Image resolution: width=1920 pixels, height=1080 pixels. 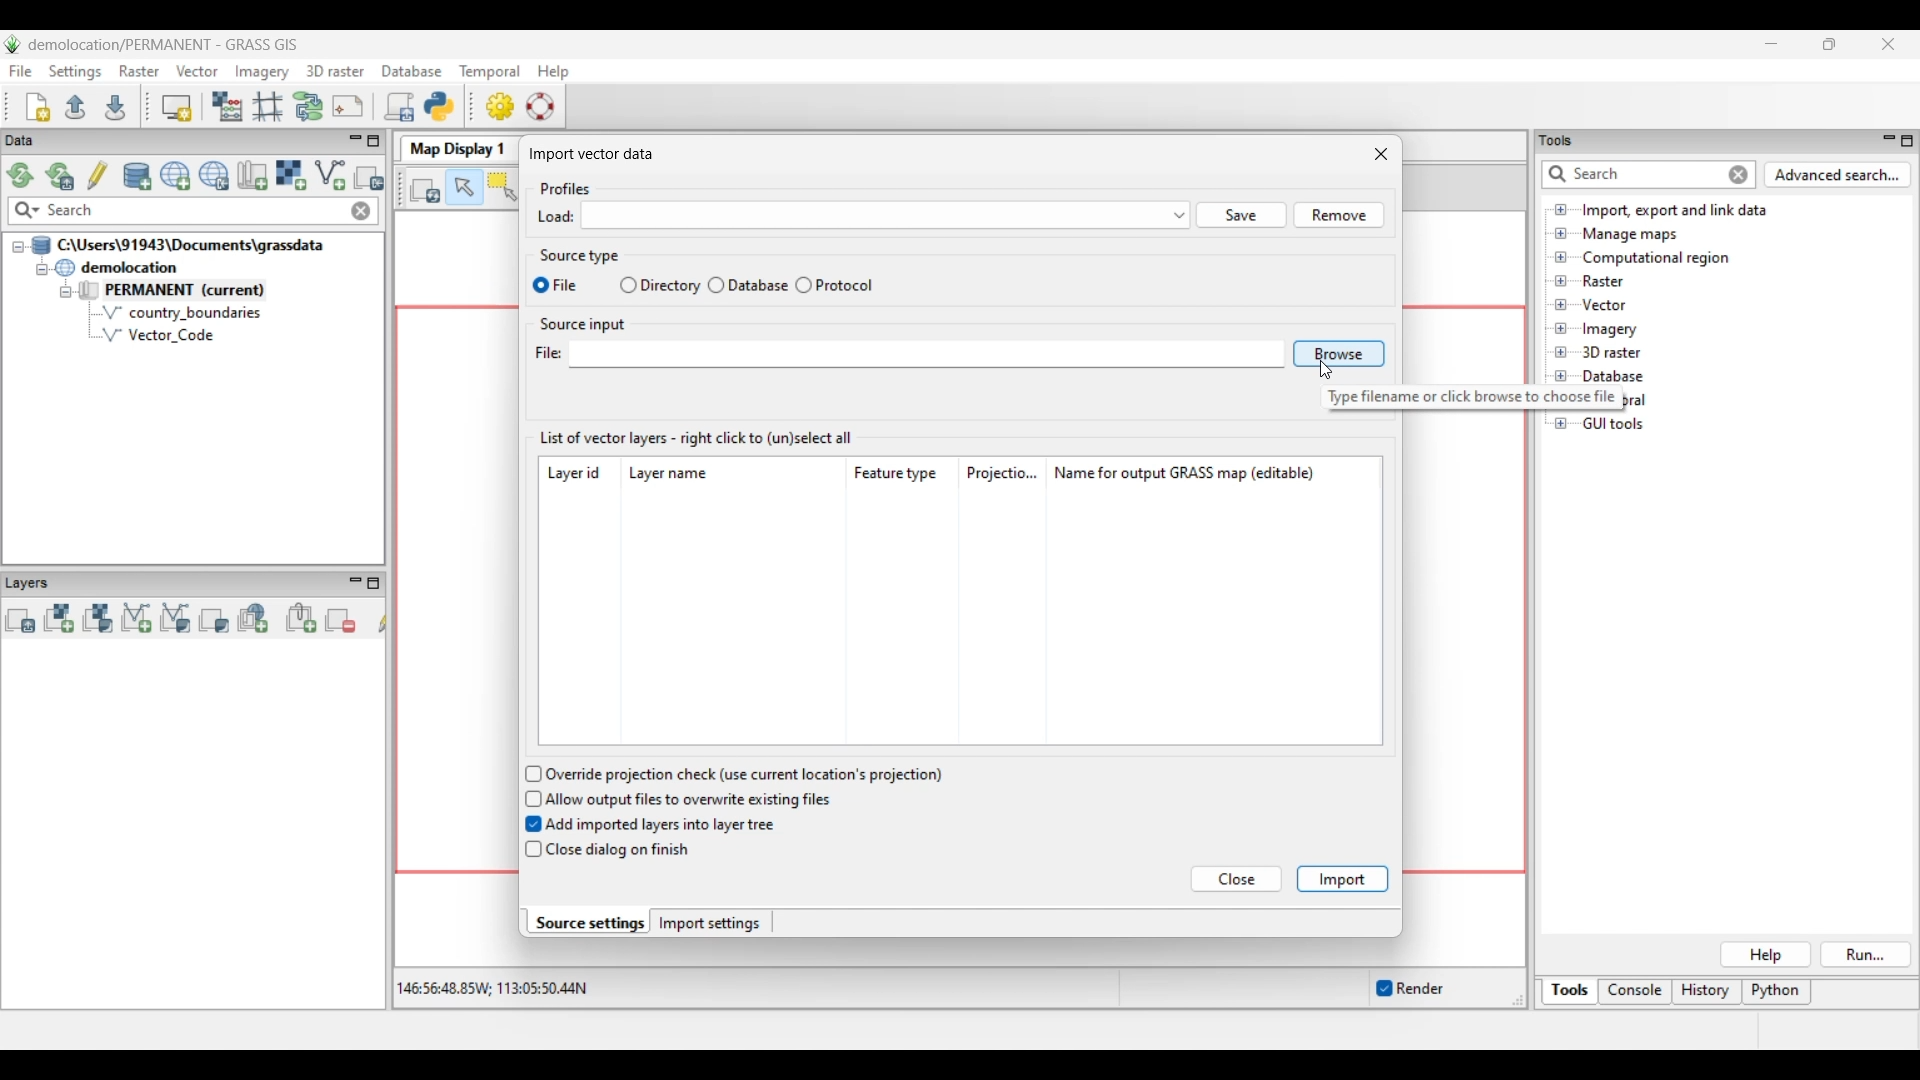 I want to click on Open a simple python code editor, so click(x=439, y=106).